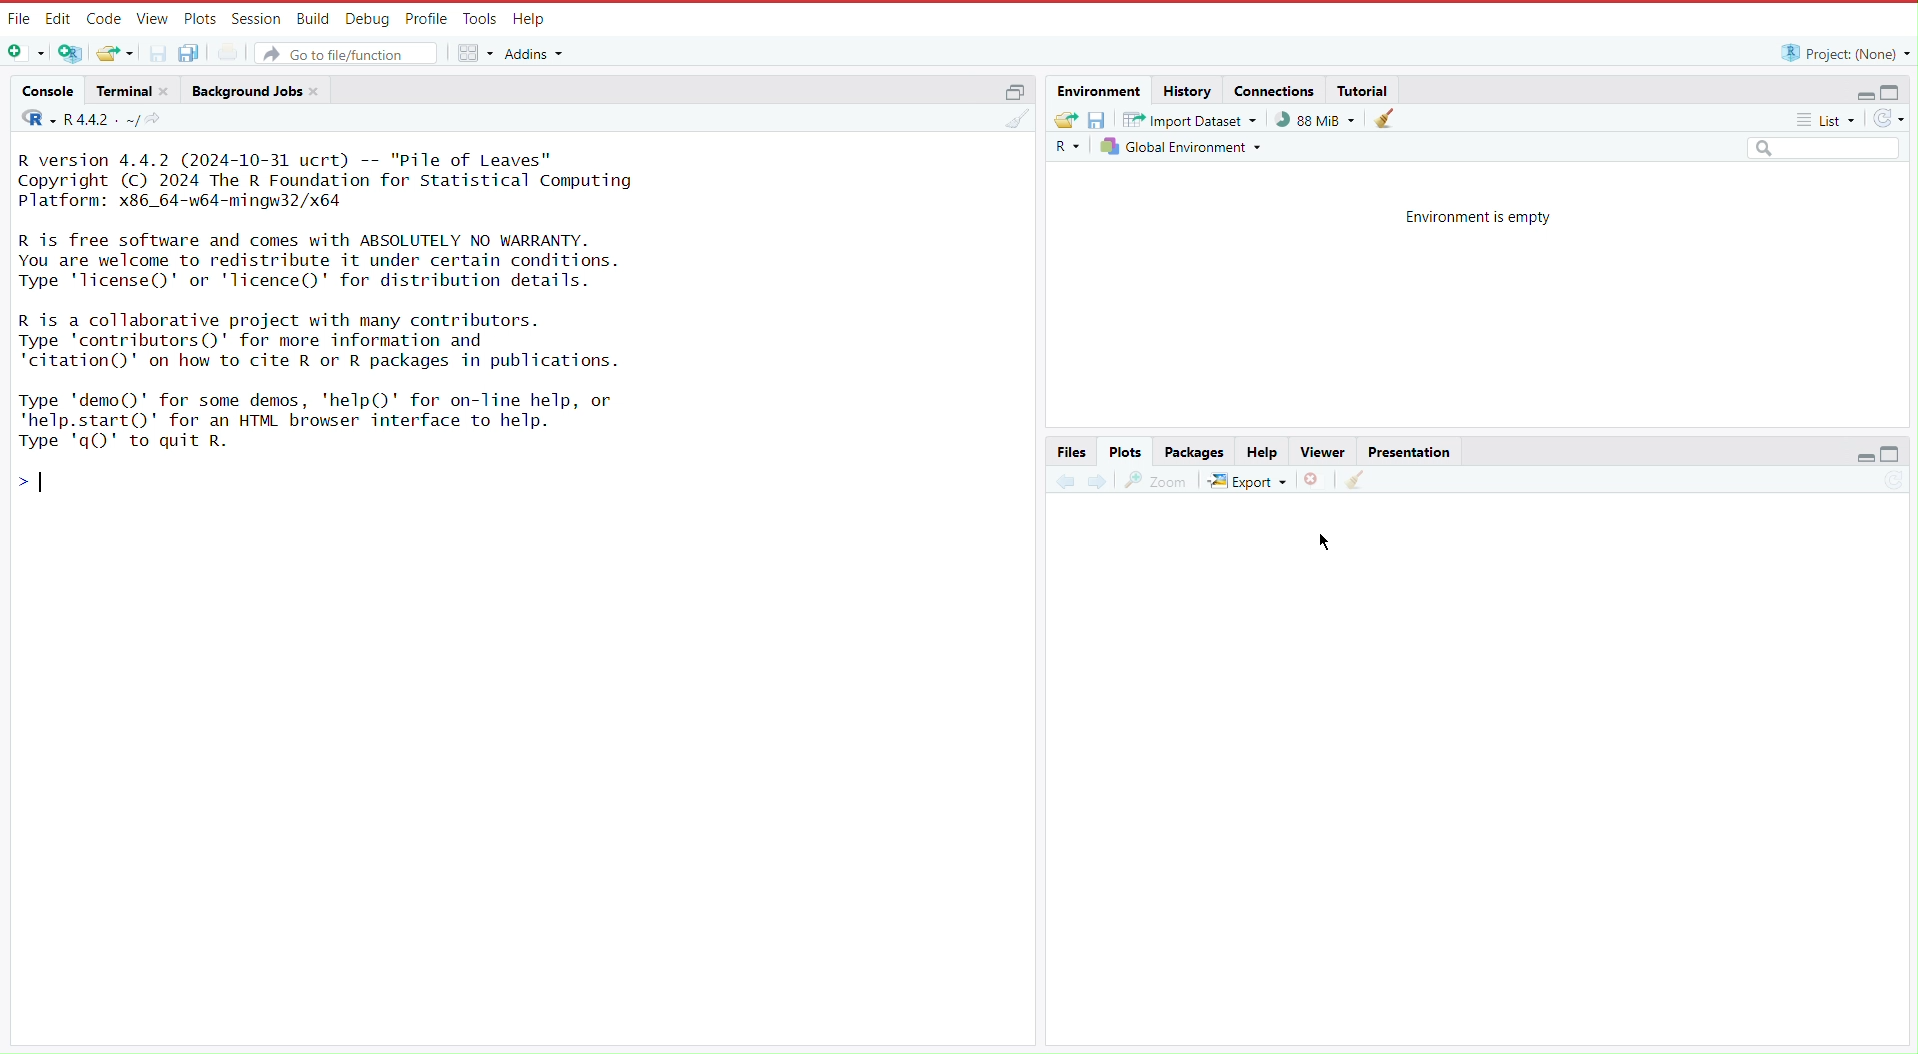  What do you see at coordinates (102, 119) in the screenshot?
I see `R.4.4.2~/` at bounding box center [102, 119].